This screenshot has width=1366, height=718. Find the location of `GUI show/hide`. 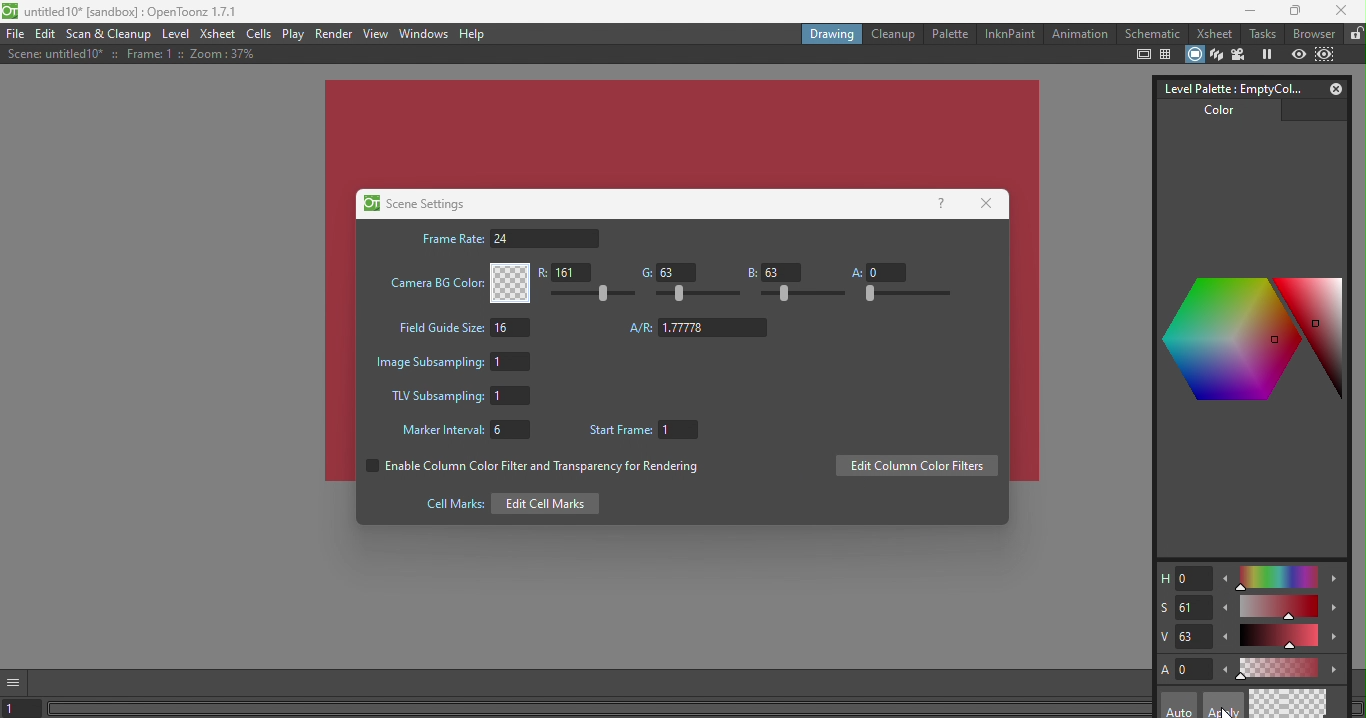

GUI show/hide is located at coordinates (17, 681).